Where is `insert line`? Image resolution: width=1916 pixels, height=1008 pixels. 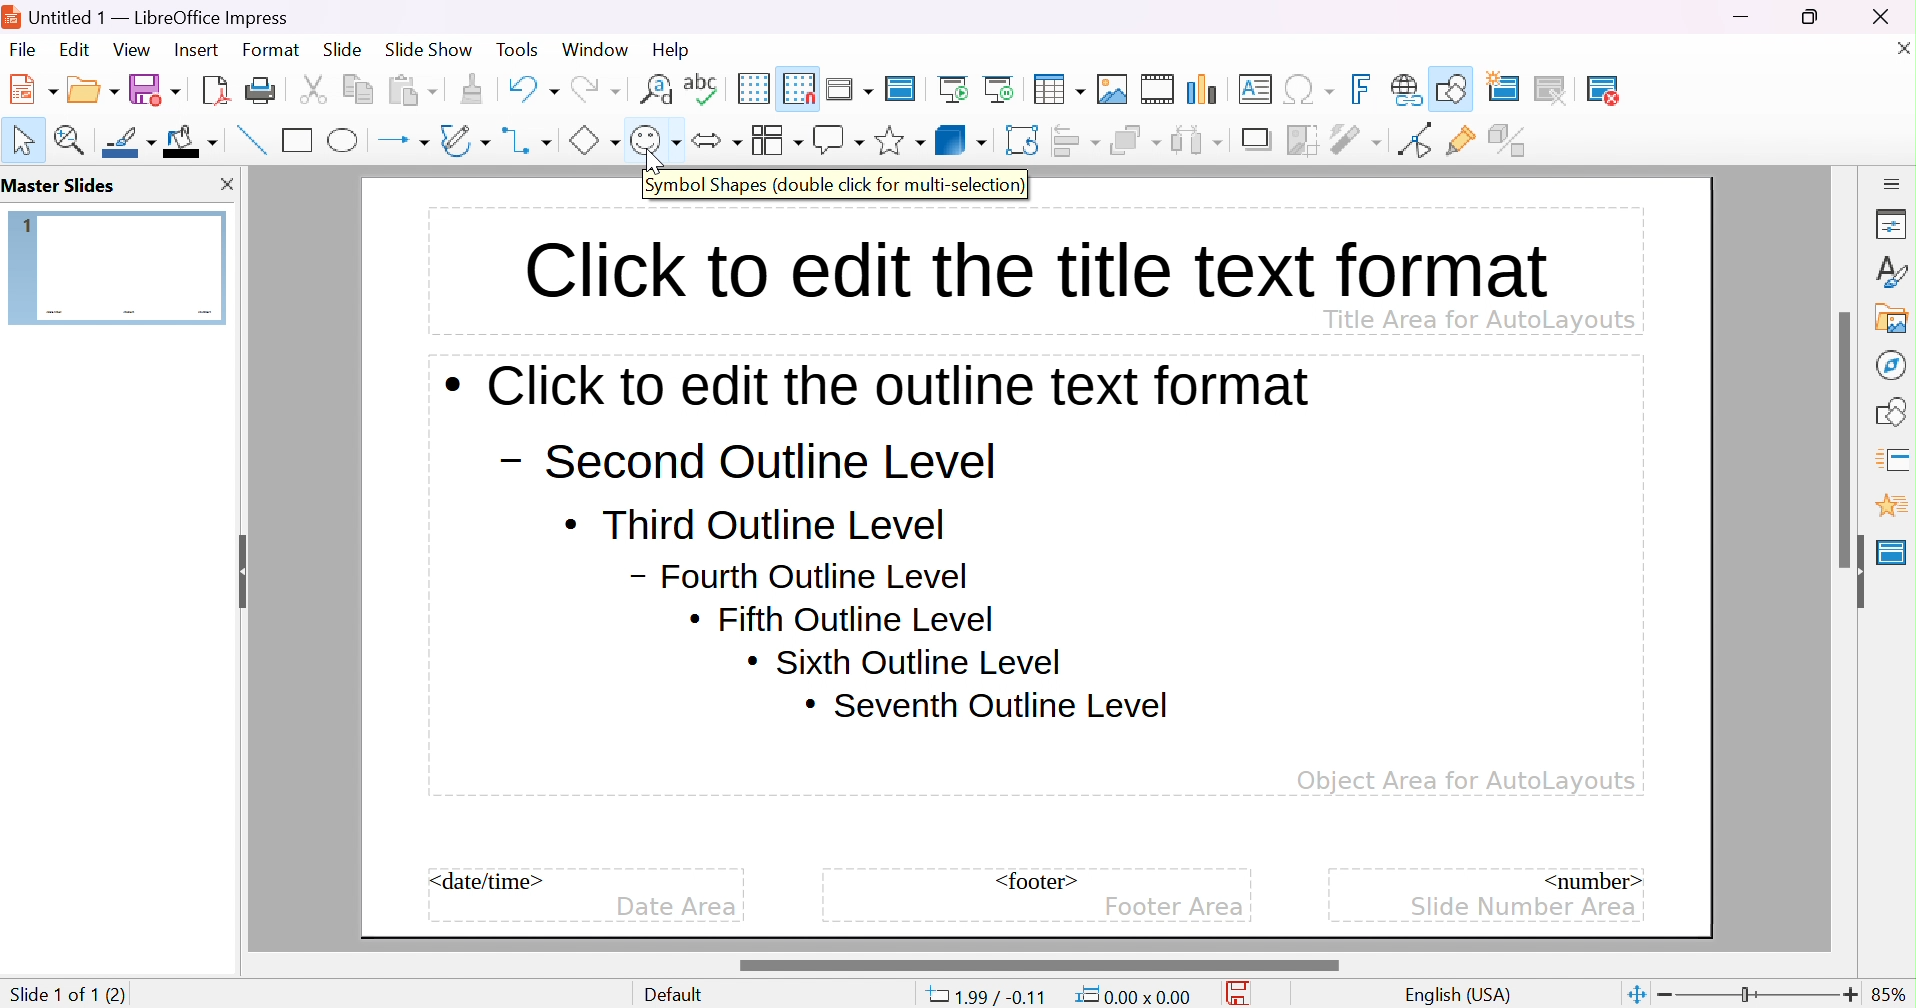 insert line is located at coordinates (249, 139).